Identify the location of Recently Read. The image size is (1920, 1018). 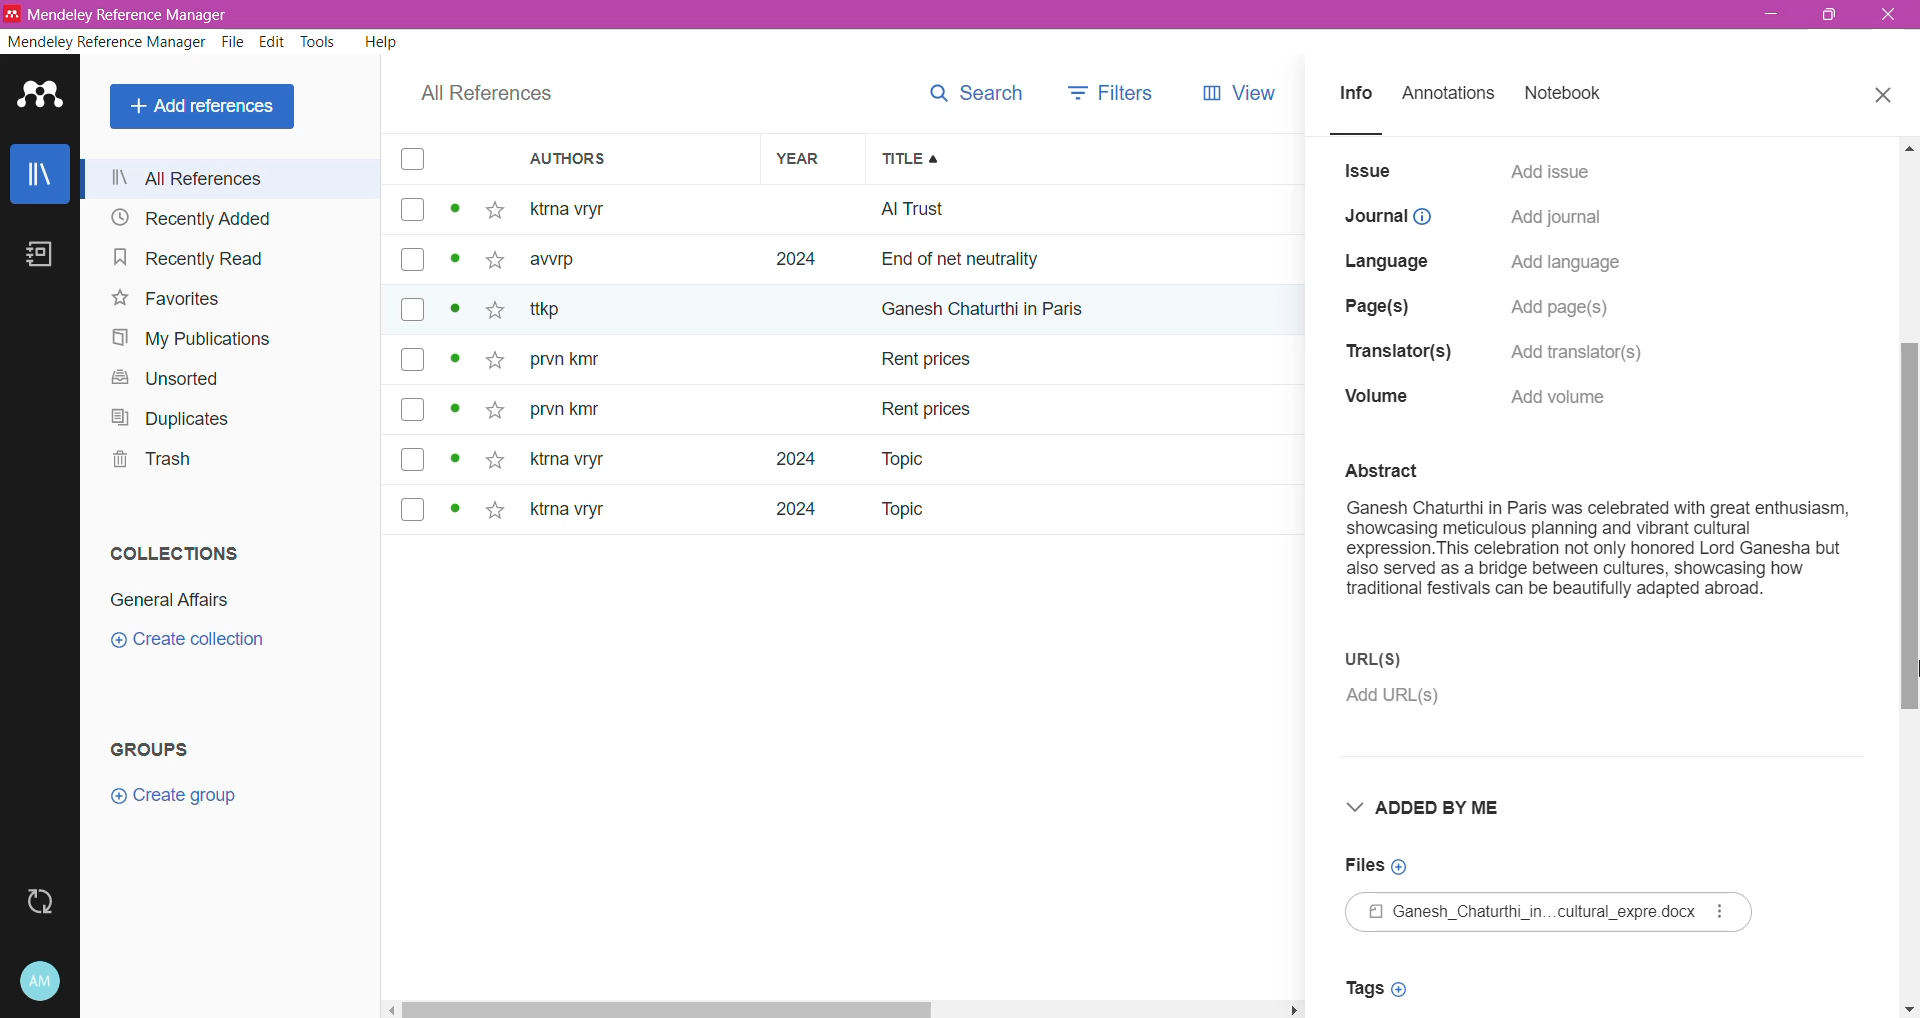
(189, 259).